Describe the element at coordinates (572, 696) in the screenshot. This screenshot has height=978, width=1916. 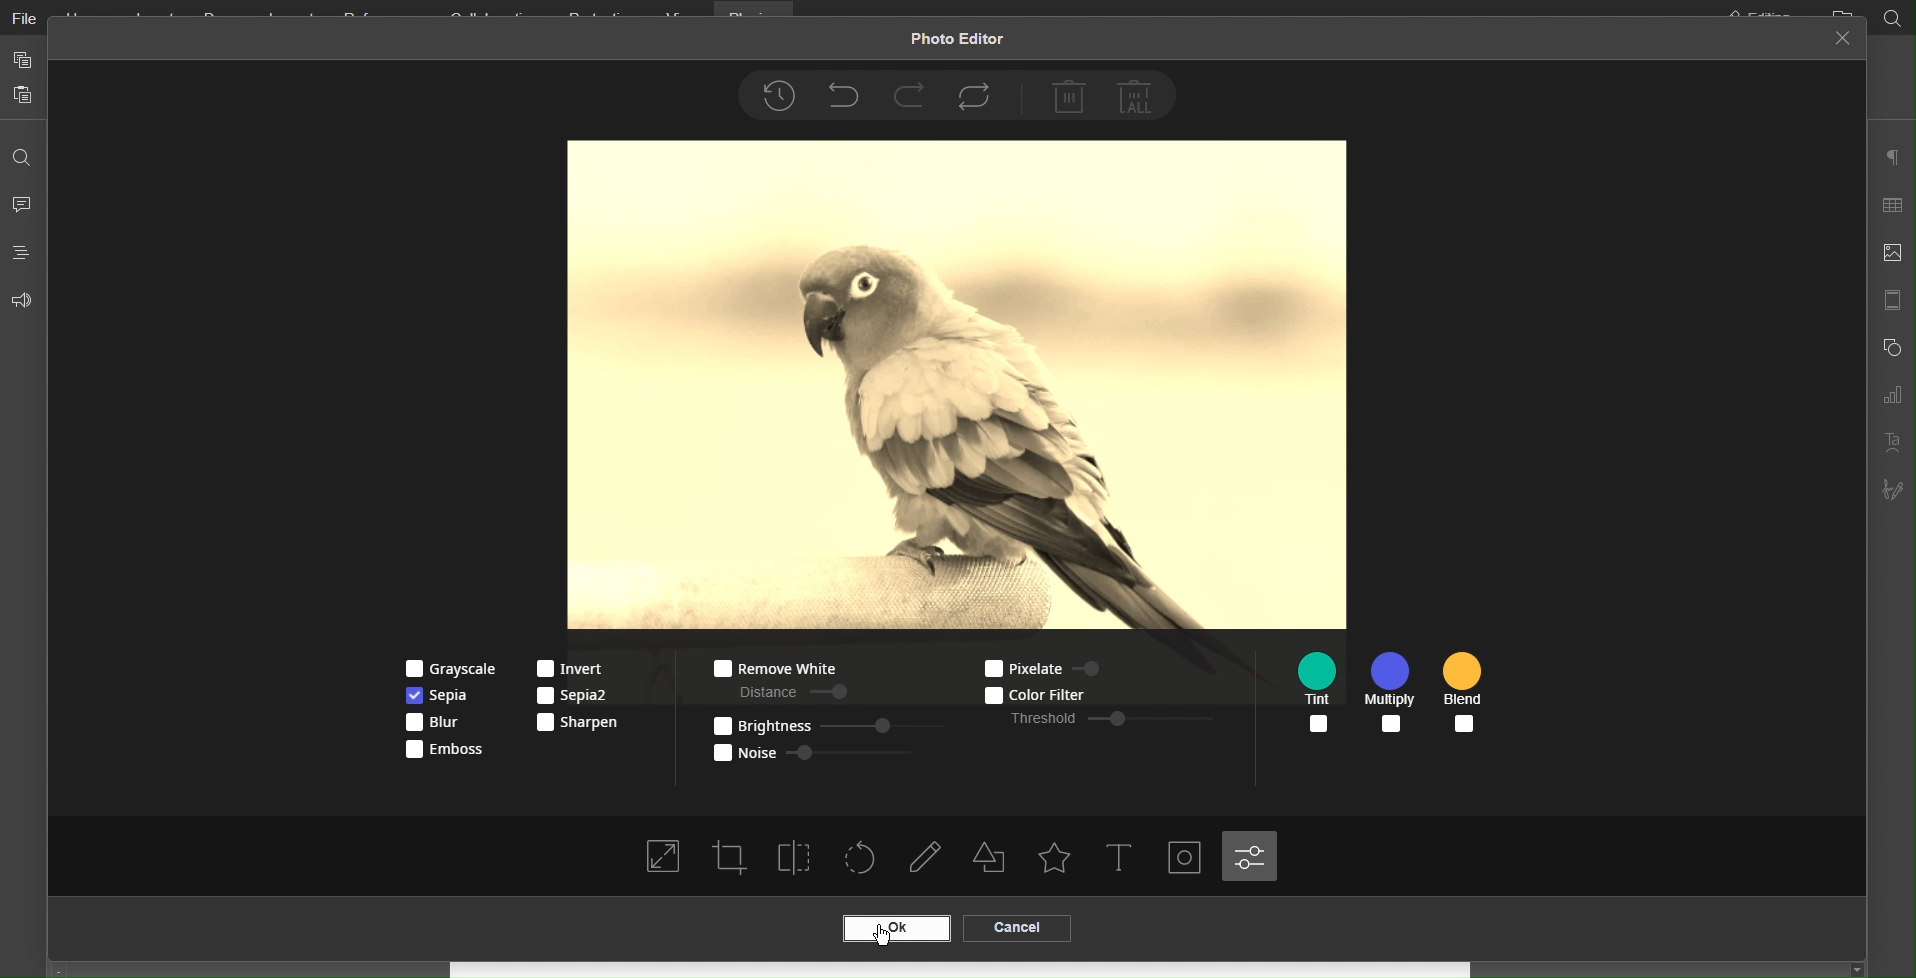
I see `Sepia2` at that location.